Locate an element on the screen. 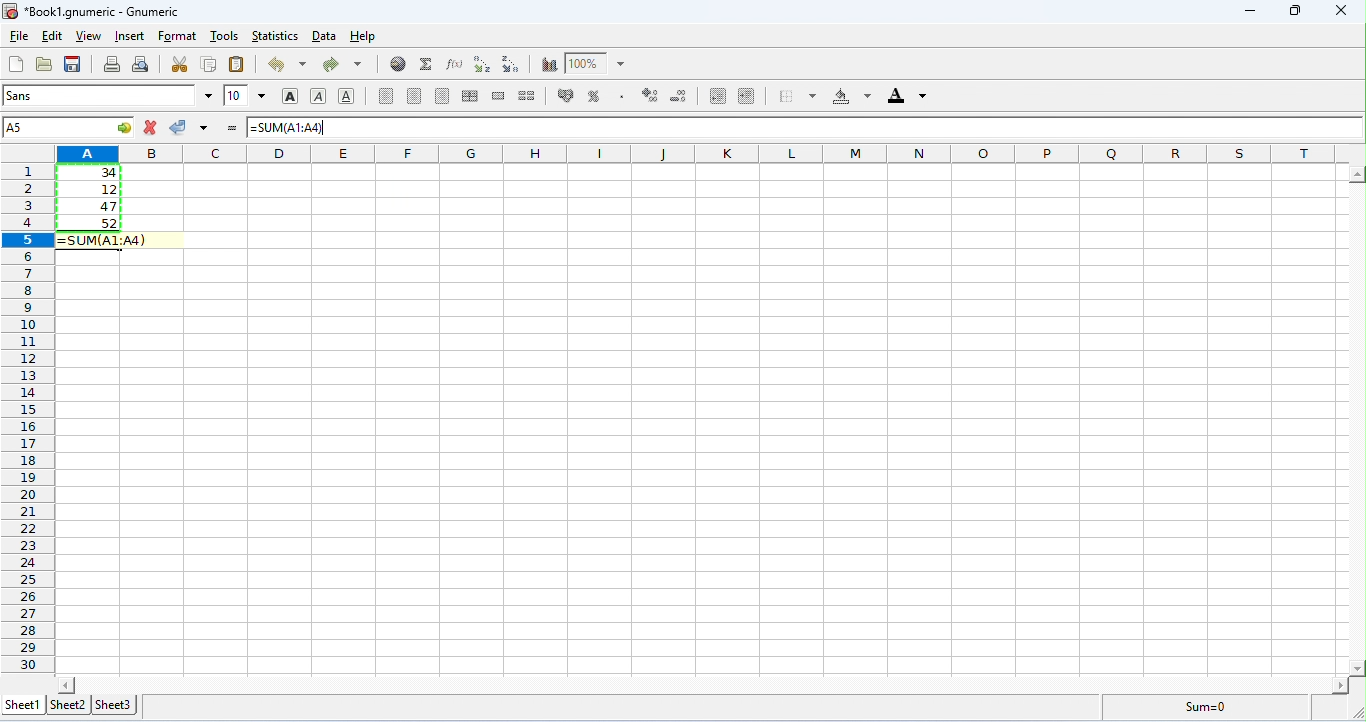 The image size is (1366, 722). align left is located at coordinates (386, 96).